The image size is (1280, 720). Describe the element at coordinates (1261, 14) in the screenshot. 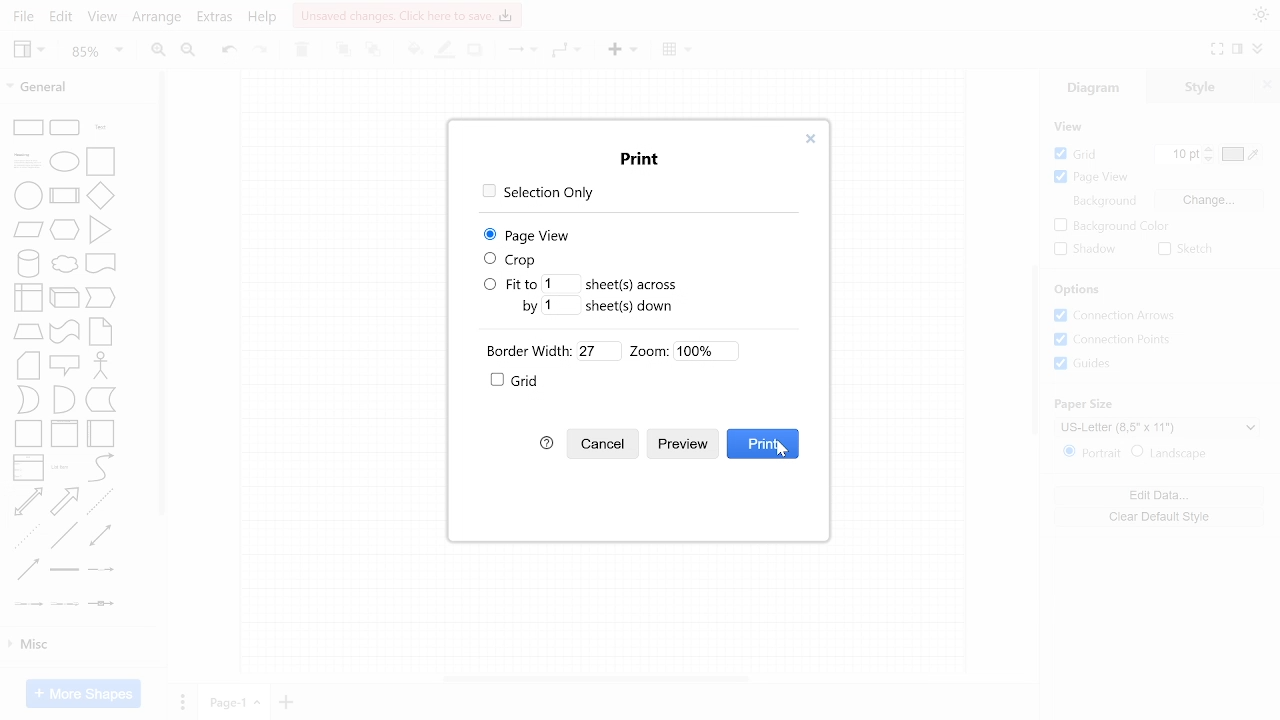

I see `Indicates theme change option` at that location.